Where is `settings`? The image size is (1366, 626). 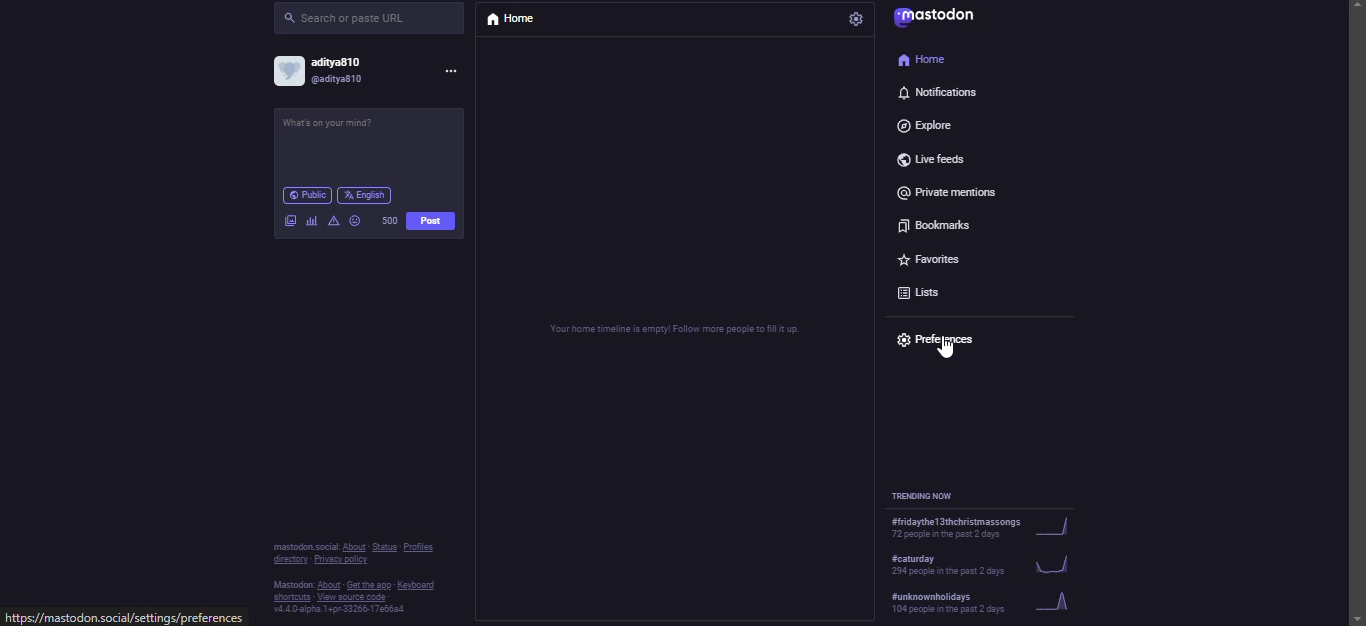 settings is located at coordinates (857, 19).